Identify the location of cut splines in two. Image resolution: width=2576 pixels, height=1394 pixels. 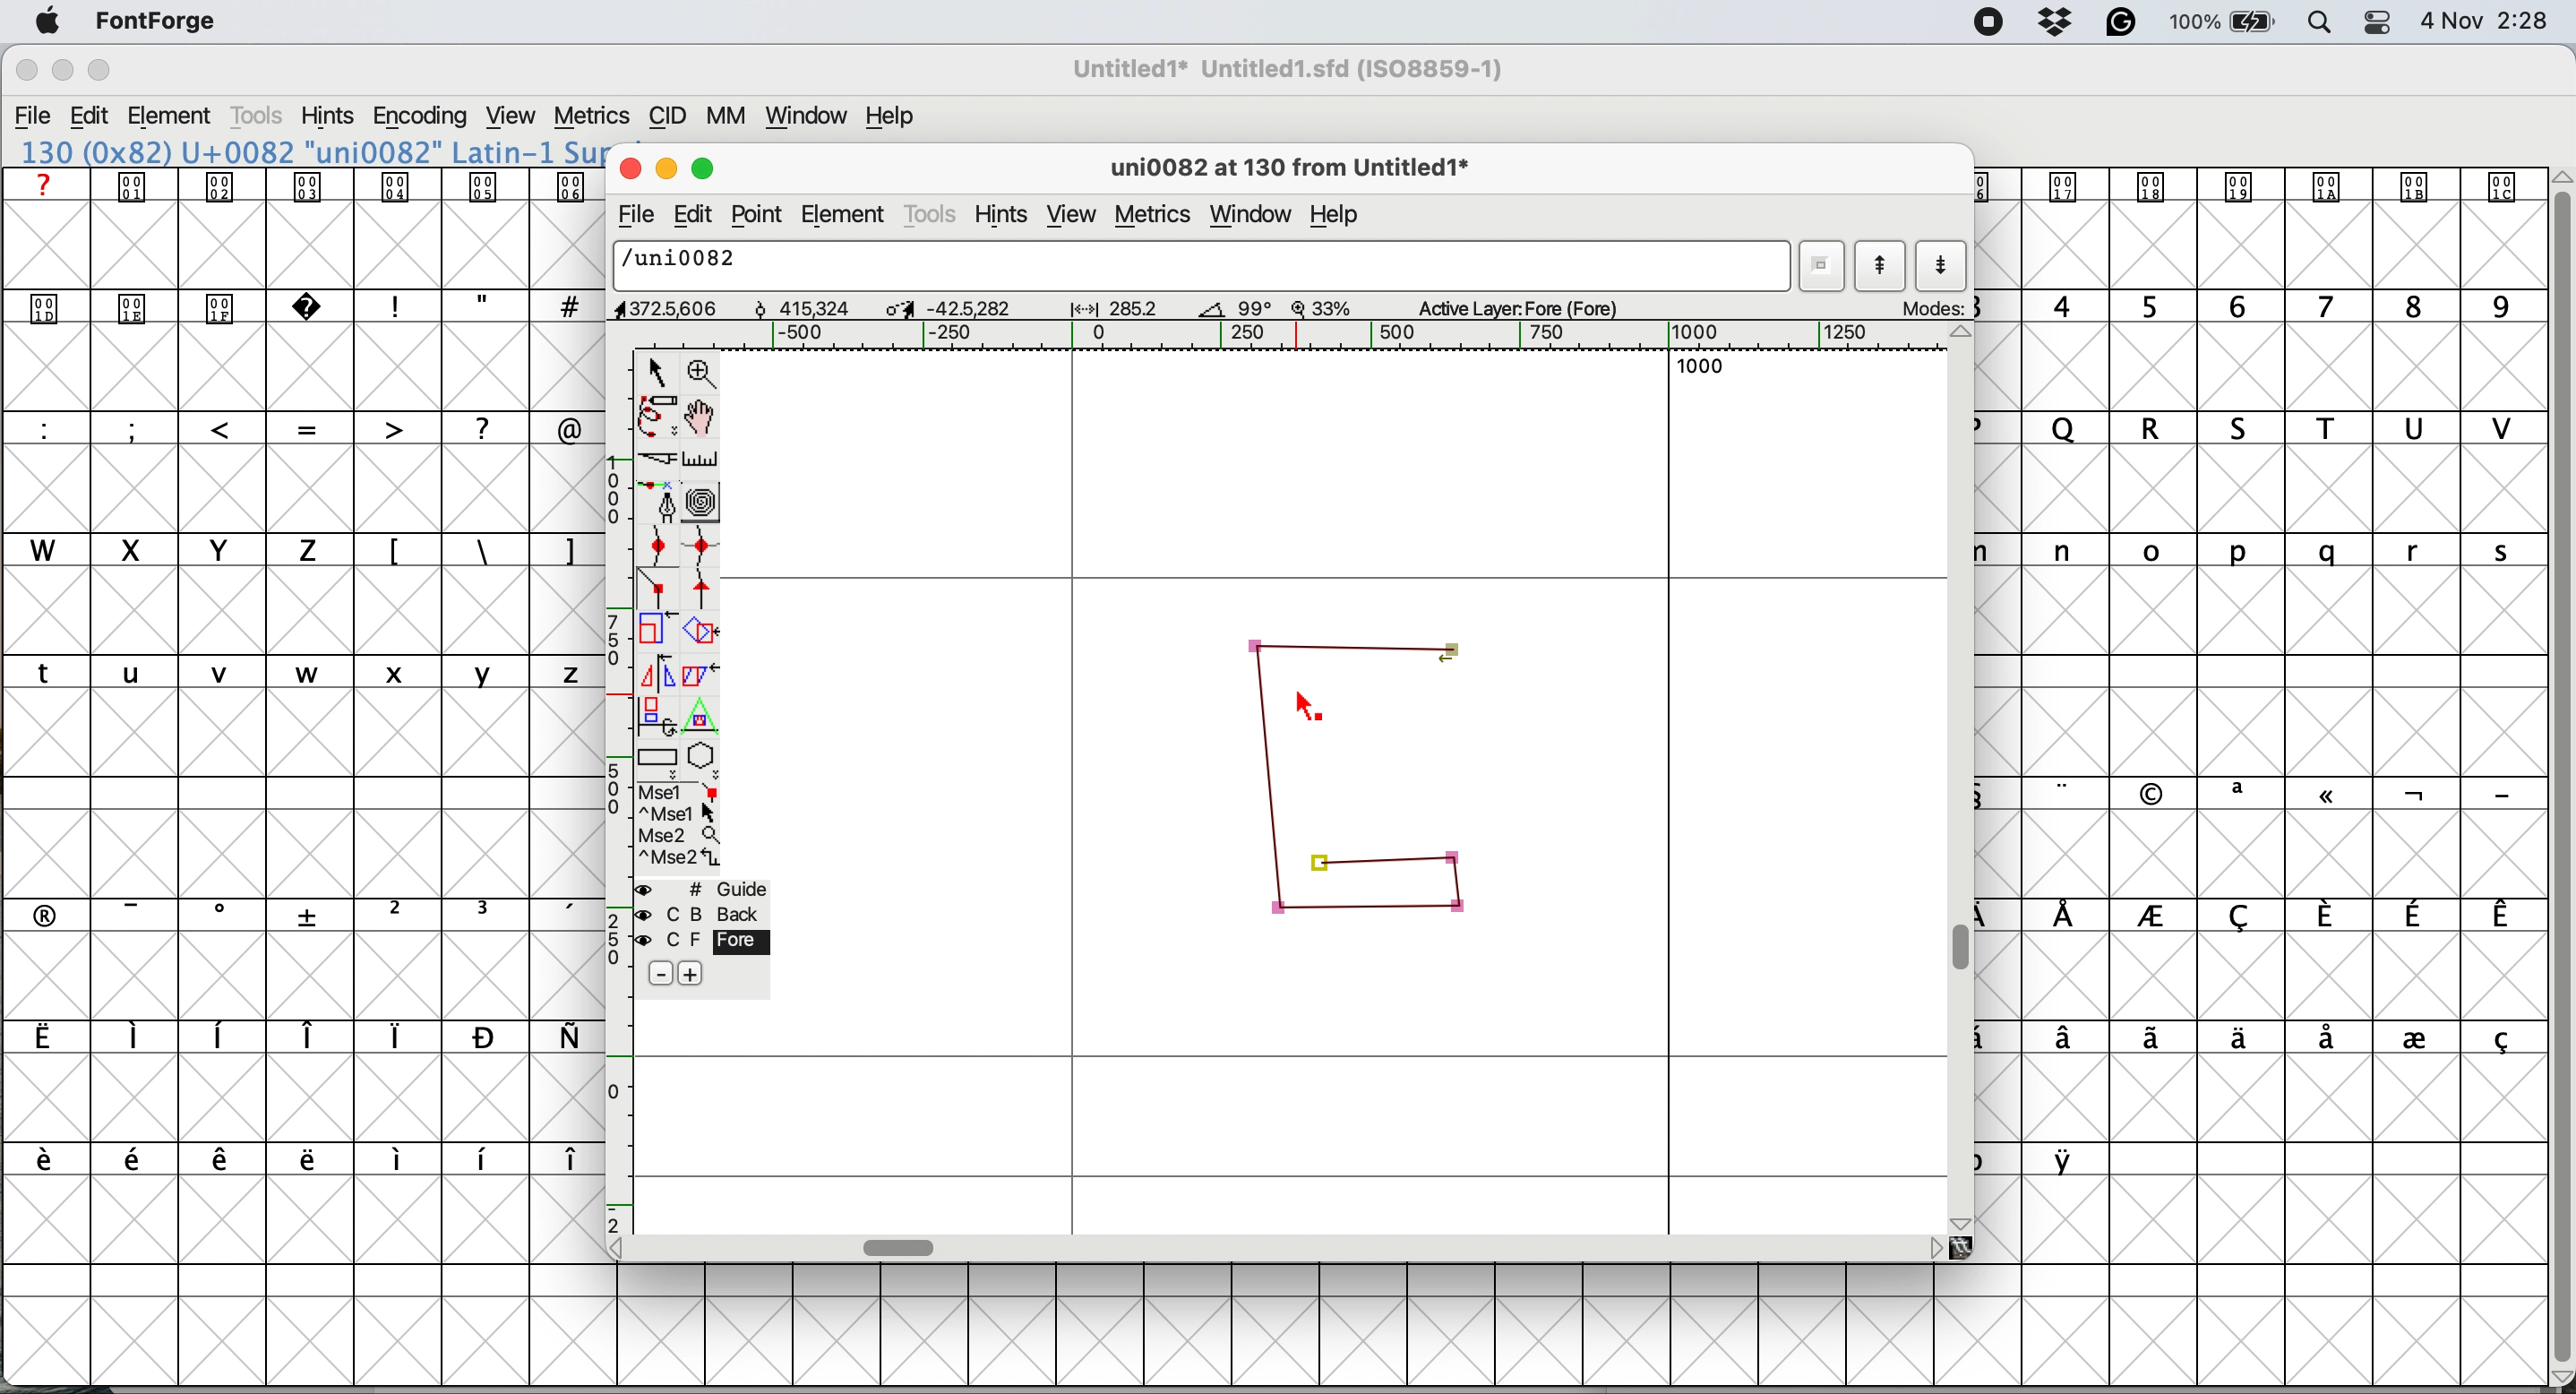
(662, 459).